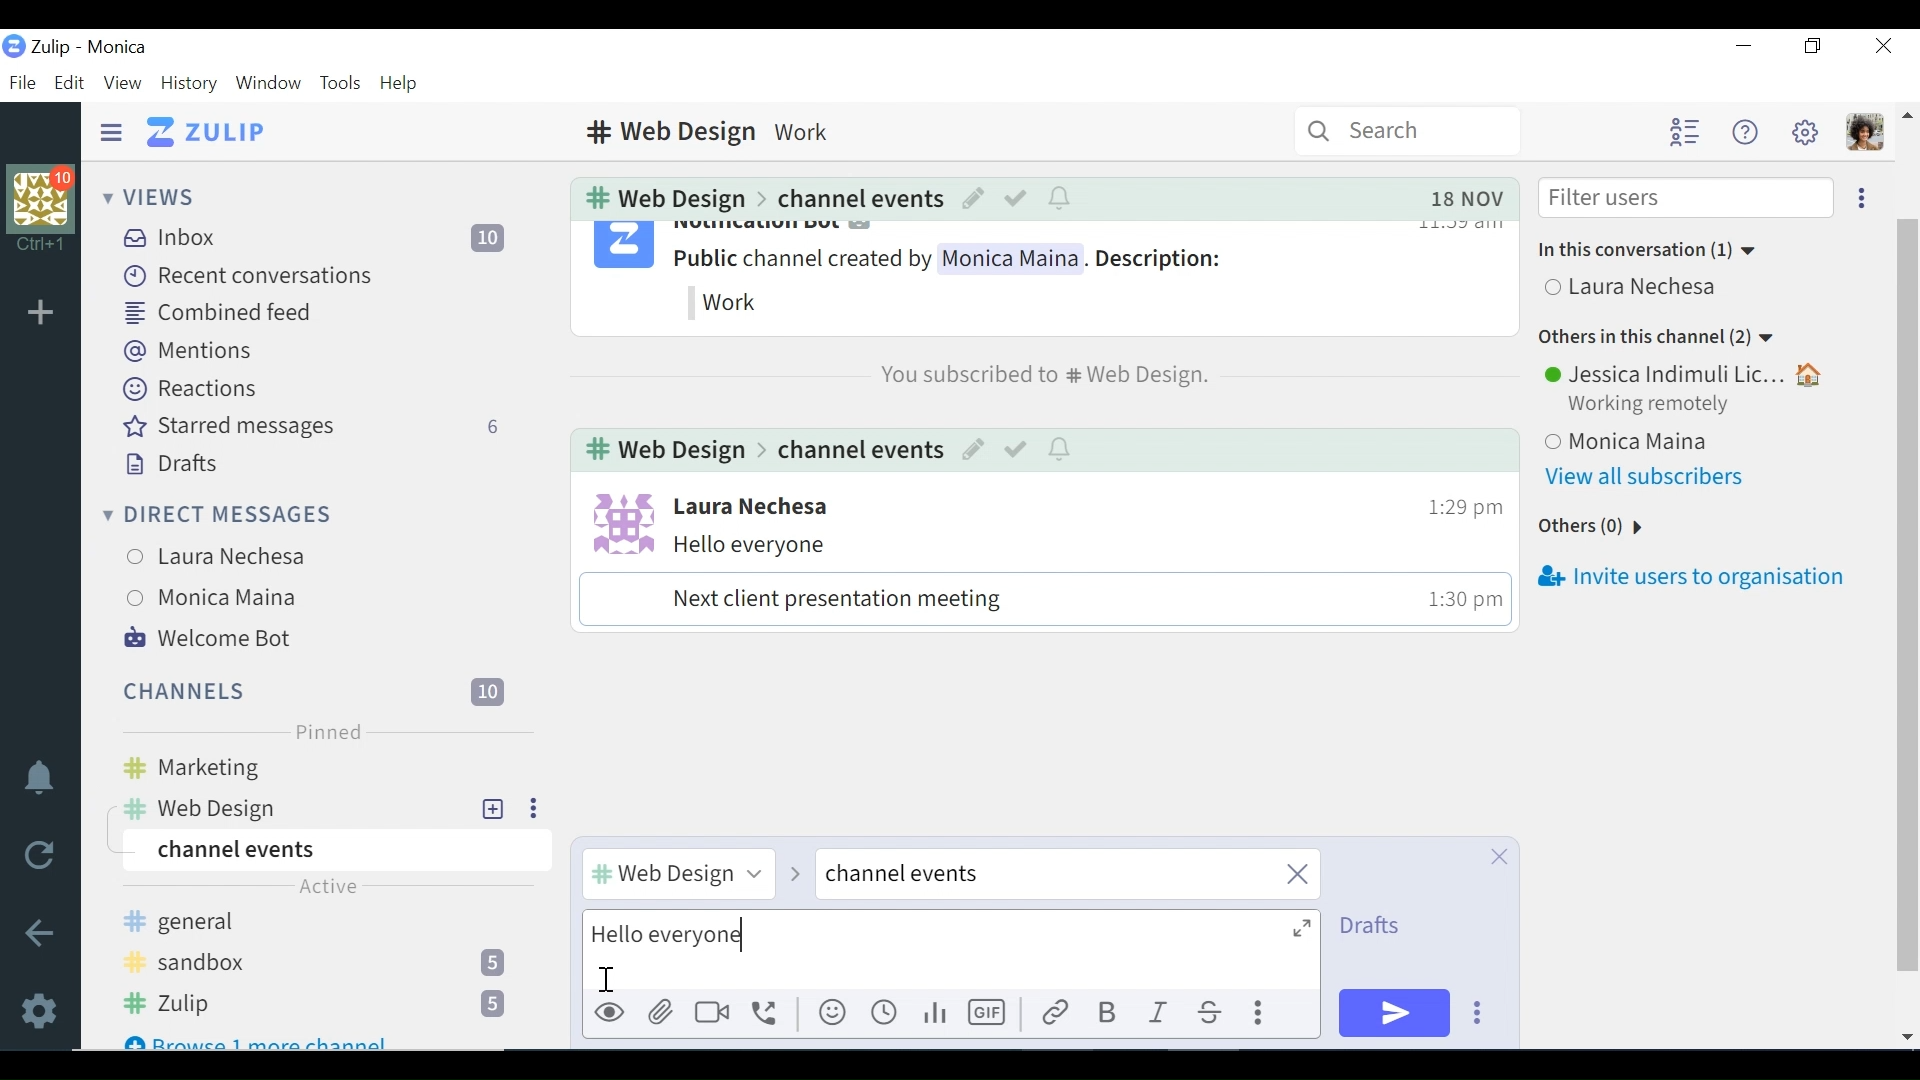 The image size is (1920, 1080). What do you see at coordinates (111, 131) in the screenshot?
I see `Hide Sidebar` at bounding box center [111, 131].